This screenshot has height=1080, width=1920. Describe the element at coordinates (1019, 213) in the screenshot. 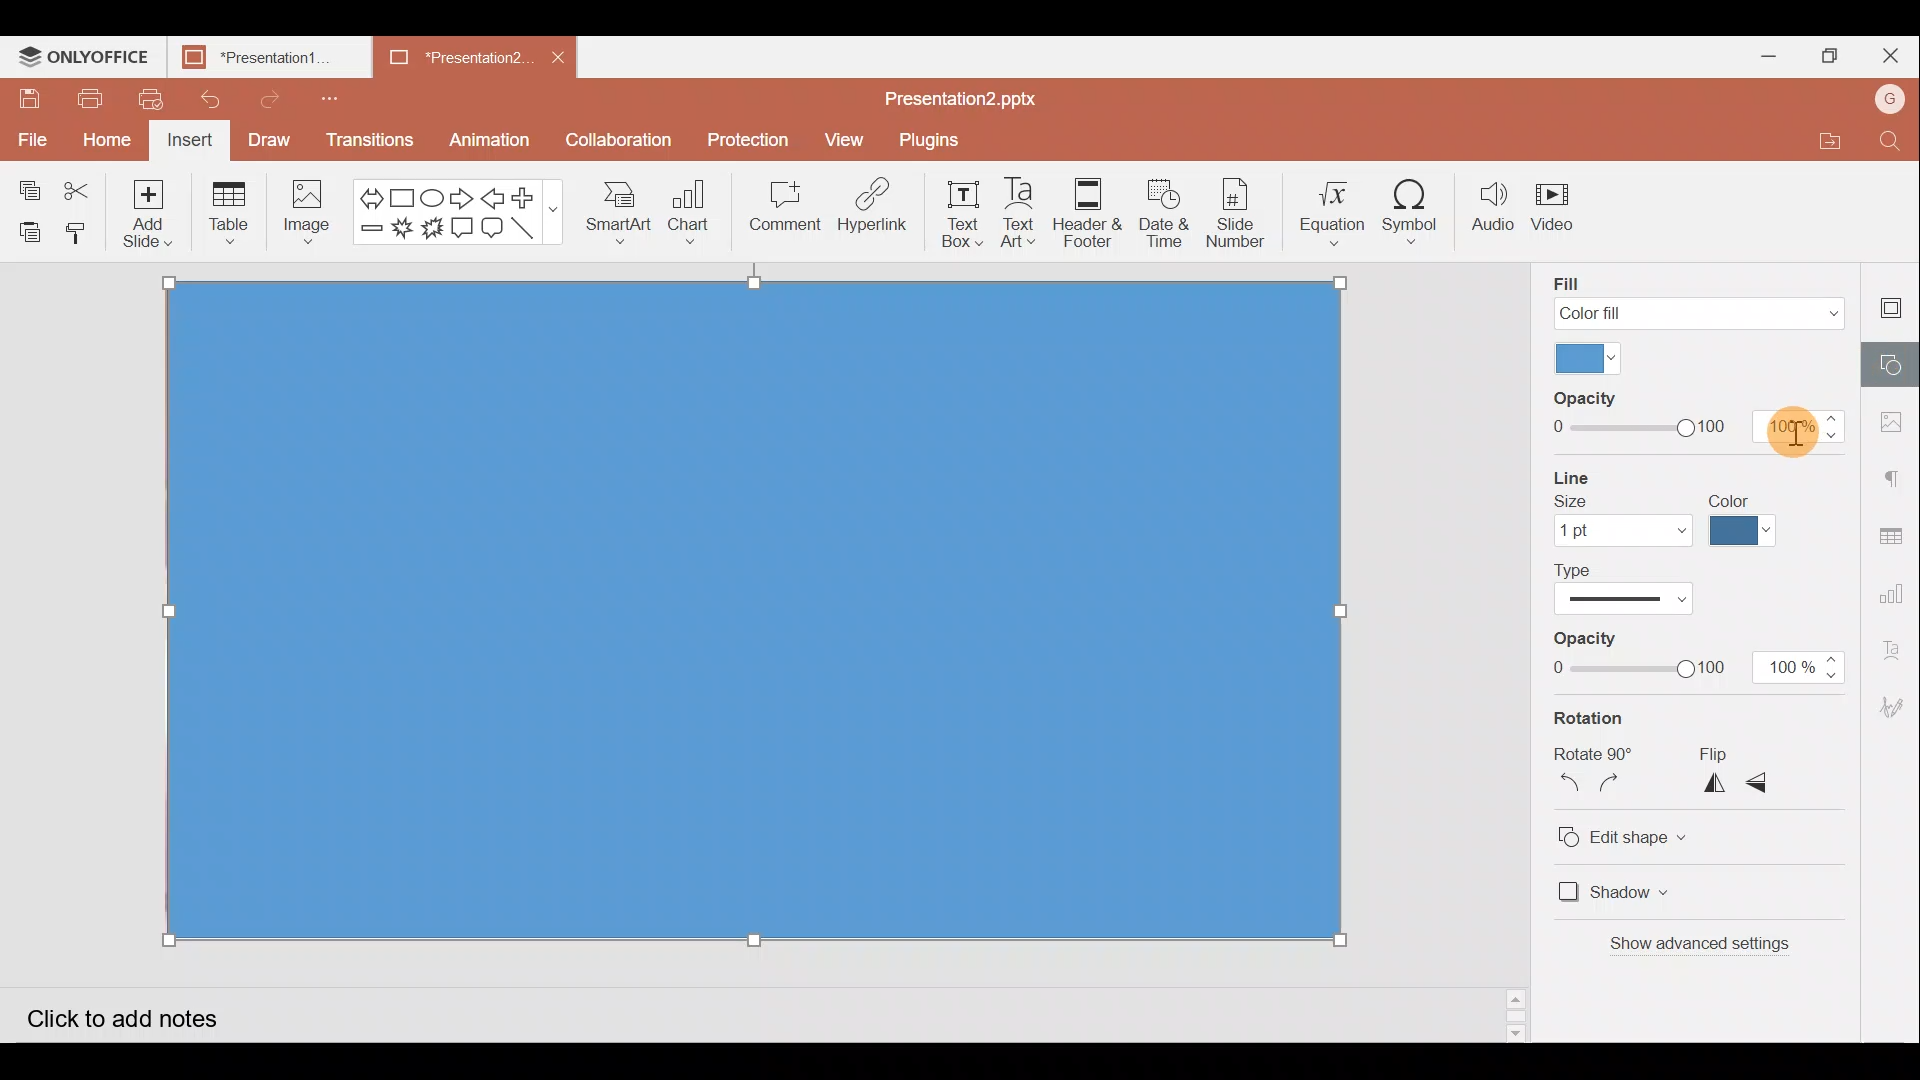

I see `Text Art` at that location.